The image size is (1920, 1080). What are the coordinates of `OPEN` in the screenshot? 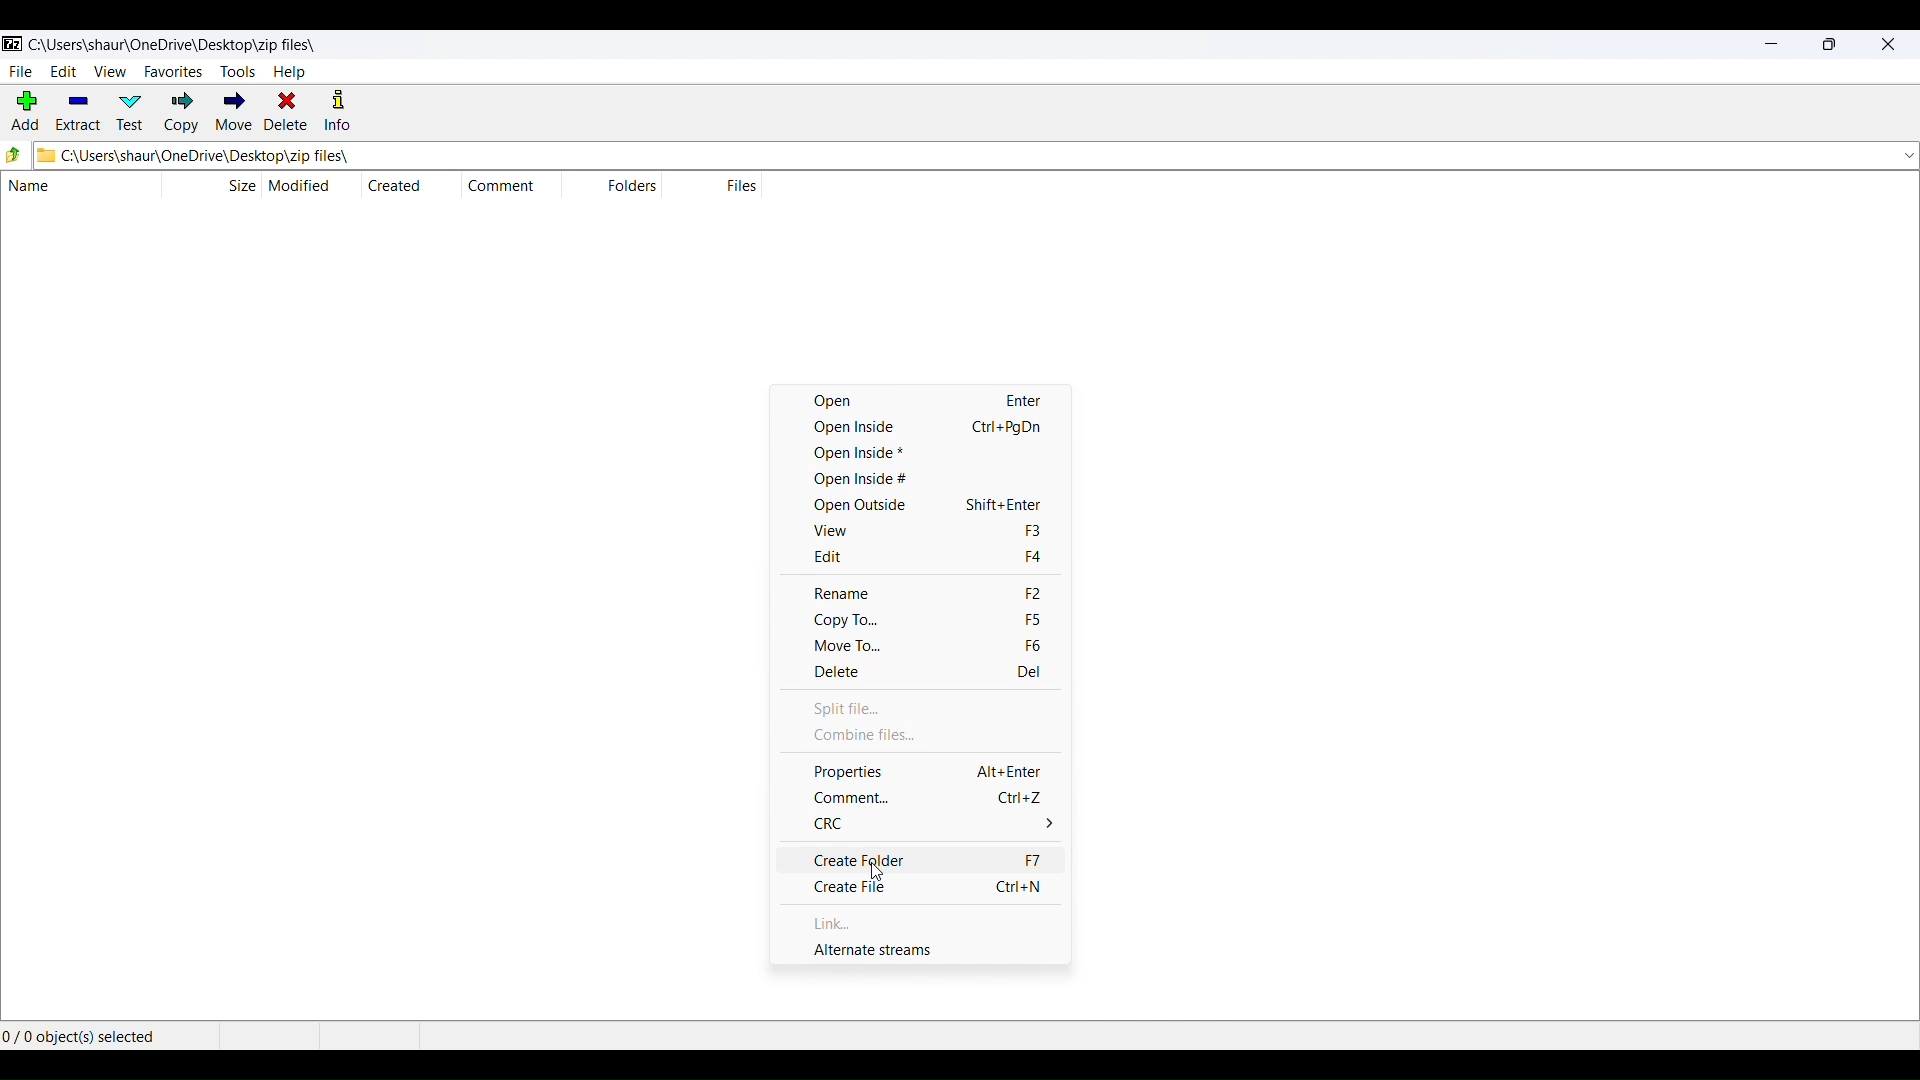 It's located at (928, 399).